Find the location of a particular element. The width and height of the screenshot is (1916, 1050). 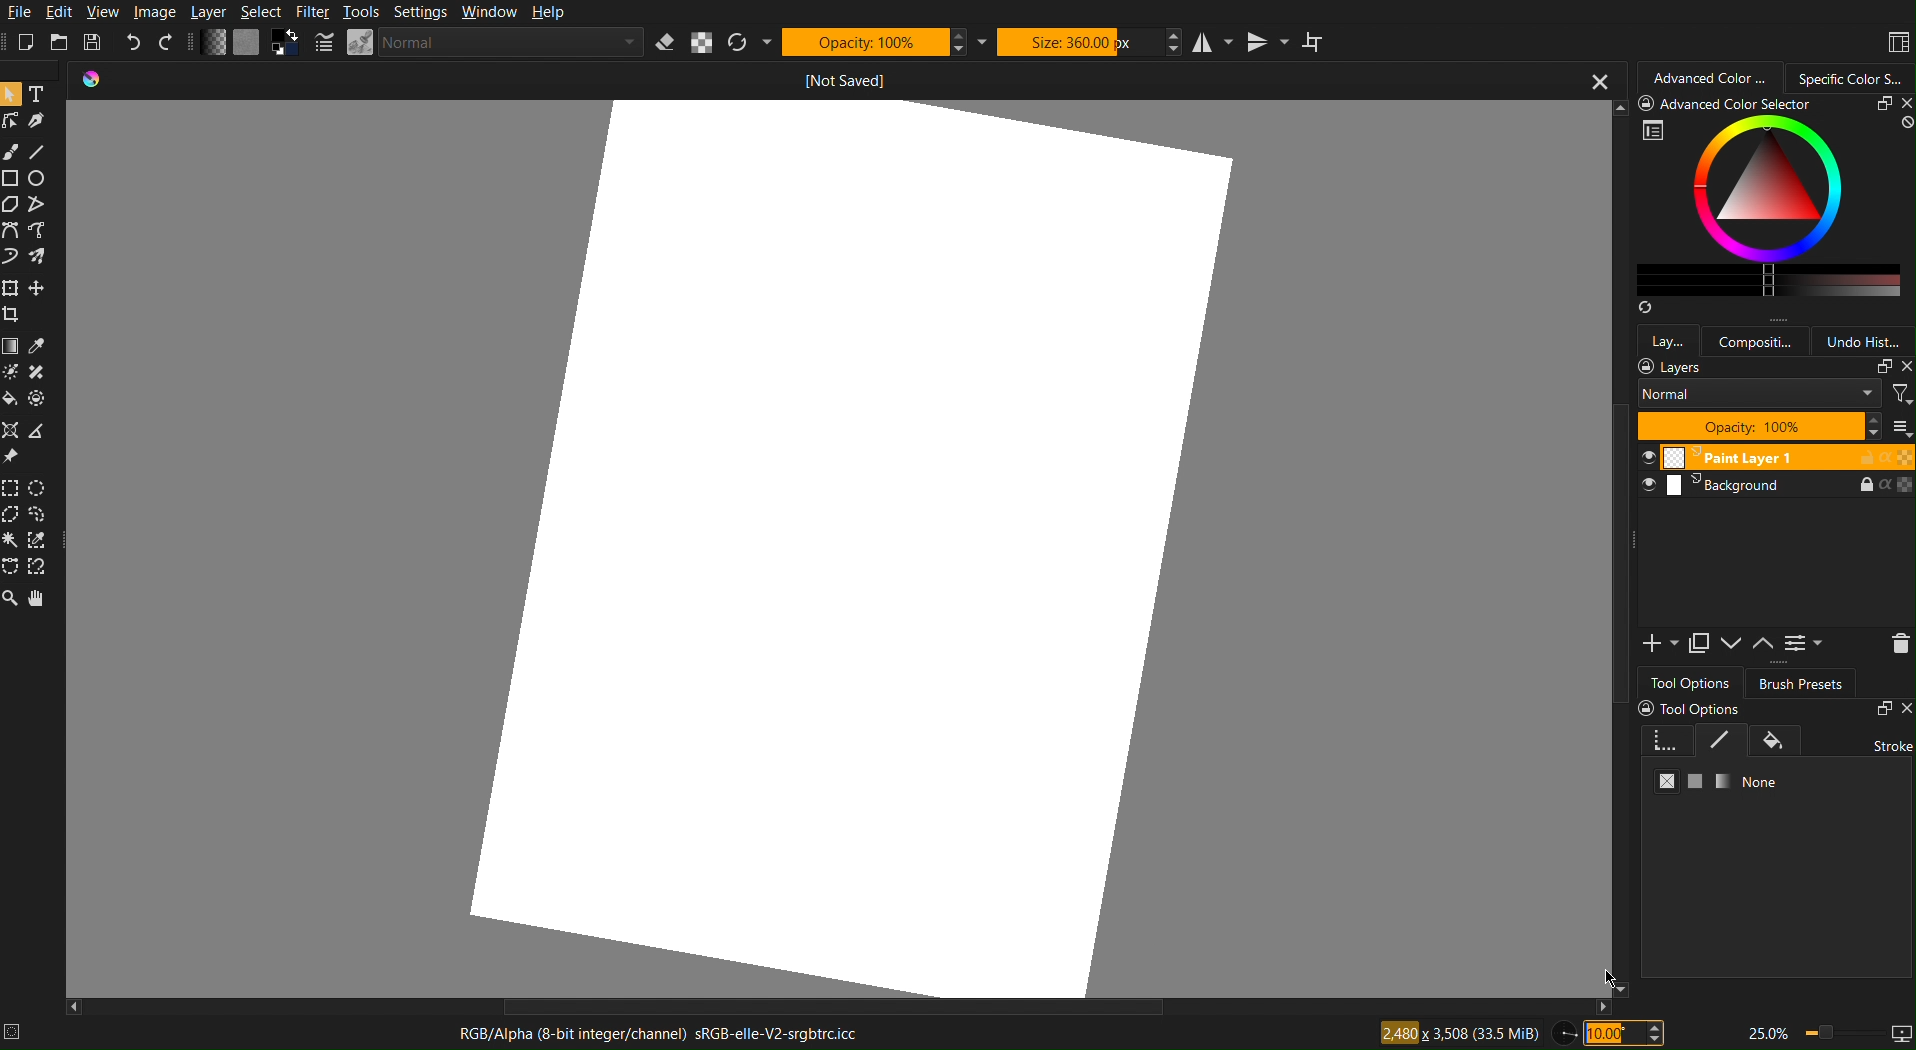

cursor is located at coordinates (1609, 974).